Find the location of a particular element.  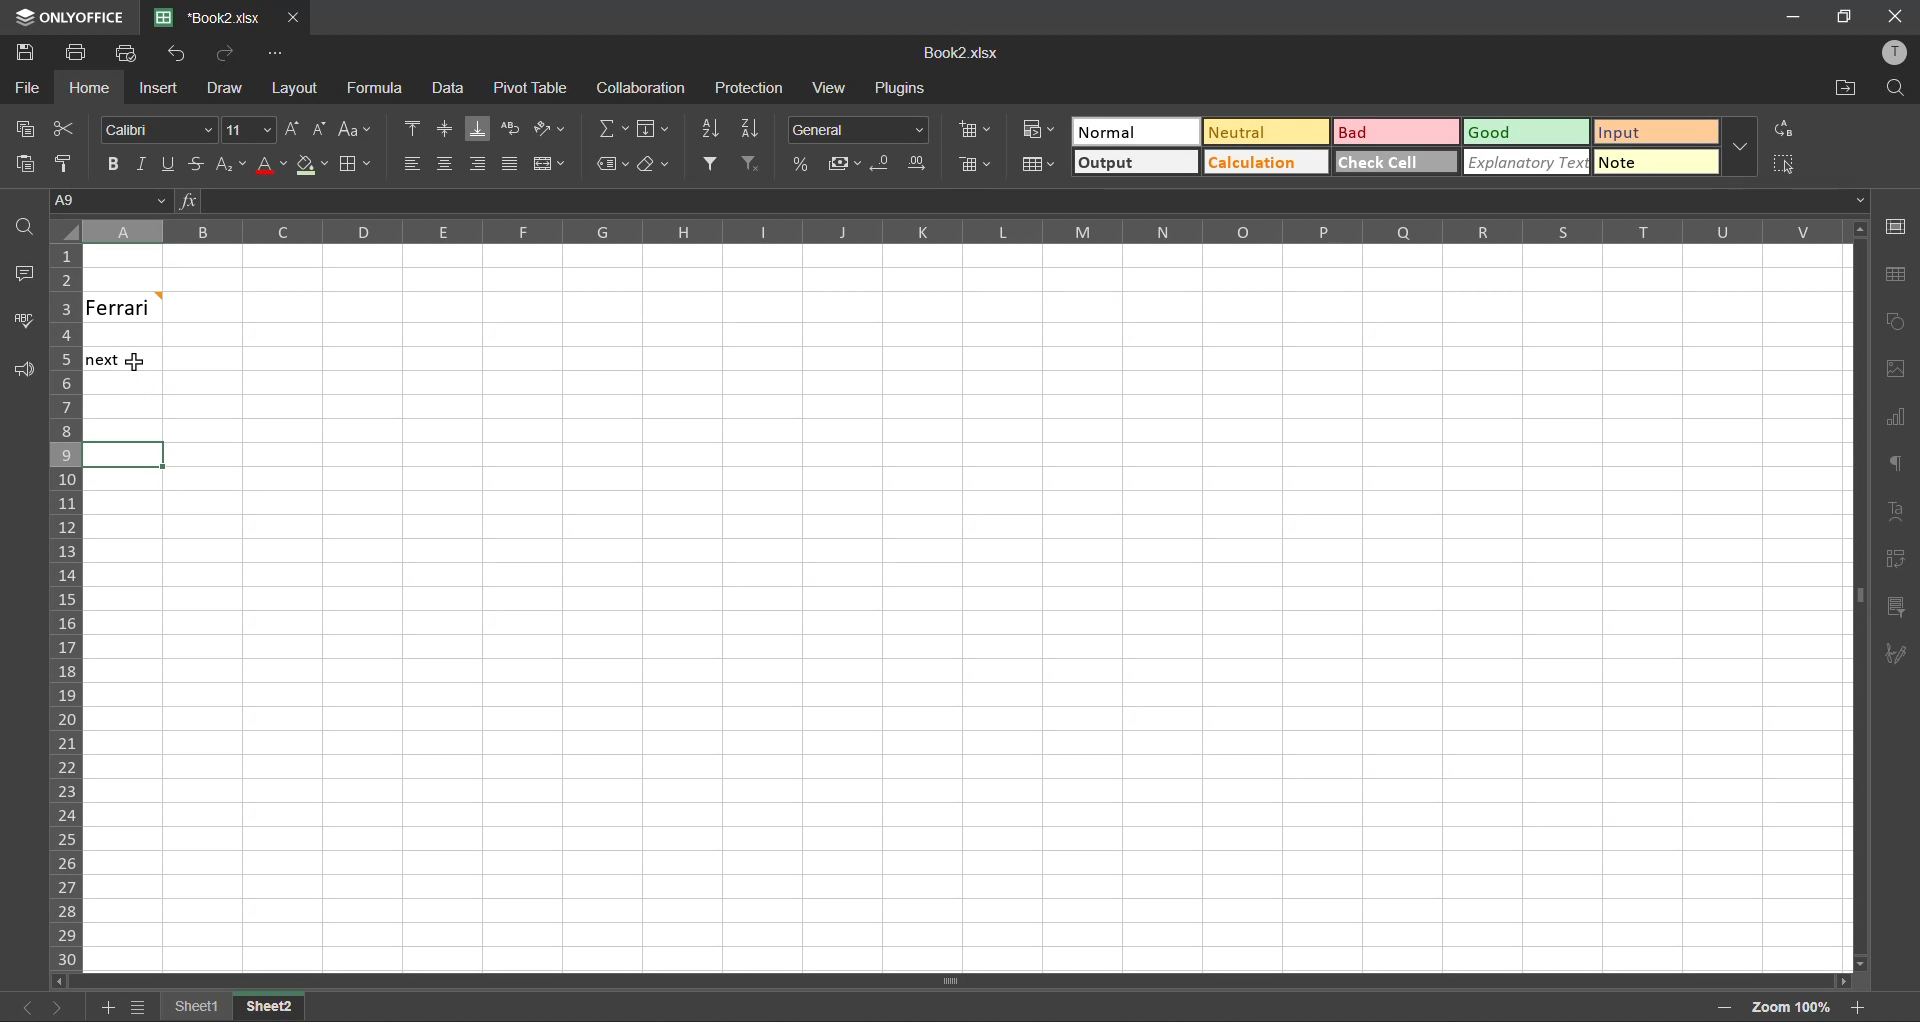

cut is located at coordinates (63, 128).